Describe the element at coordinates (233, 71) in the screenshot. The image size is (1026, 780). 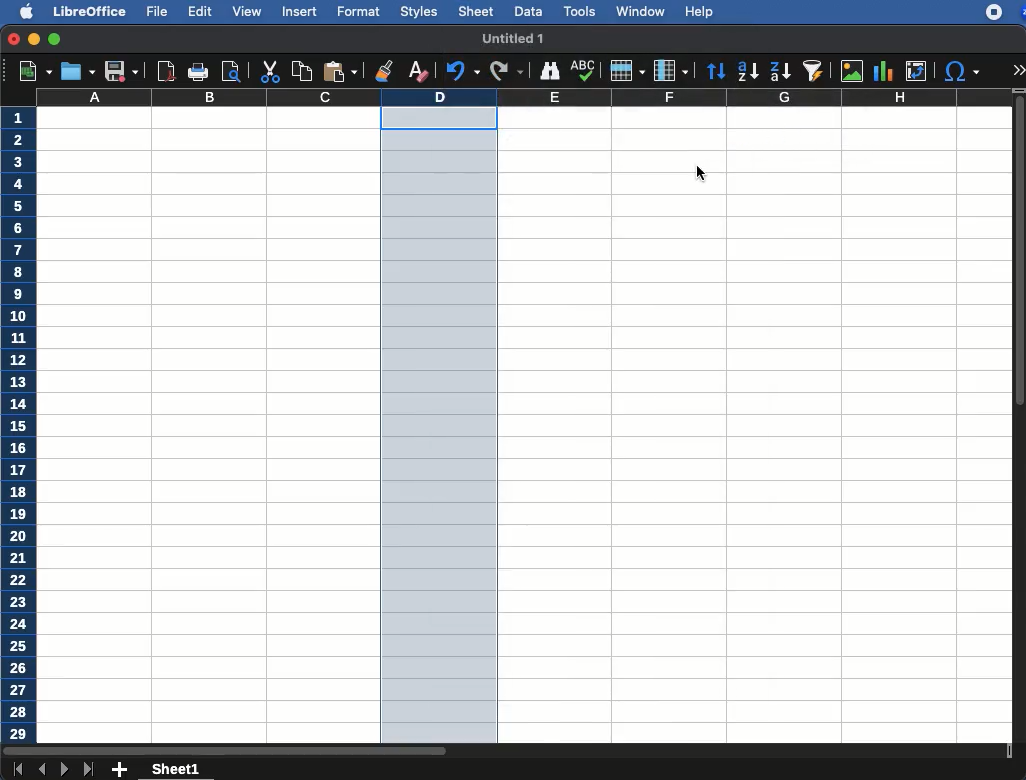
I see `print preview` at that location.